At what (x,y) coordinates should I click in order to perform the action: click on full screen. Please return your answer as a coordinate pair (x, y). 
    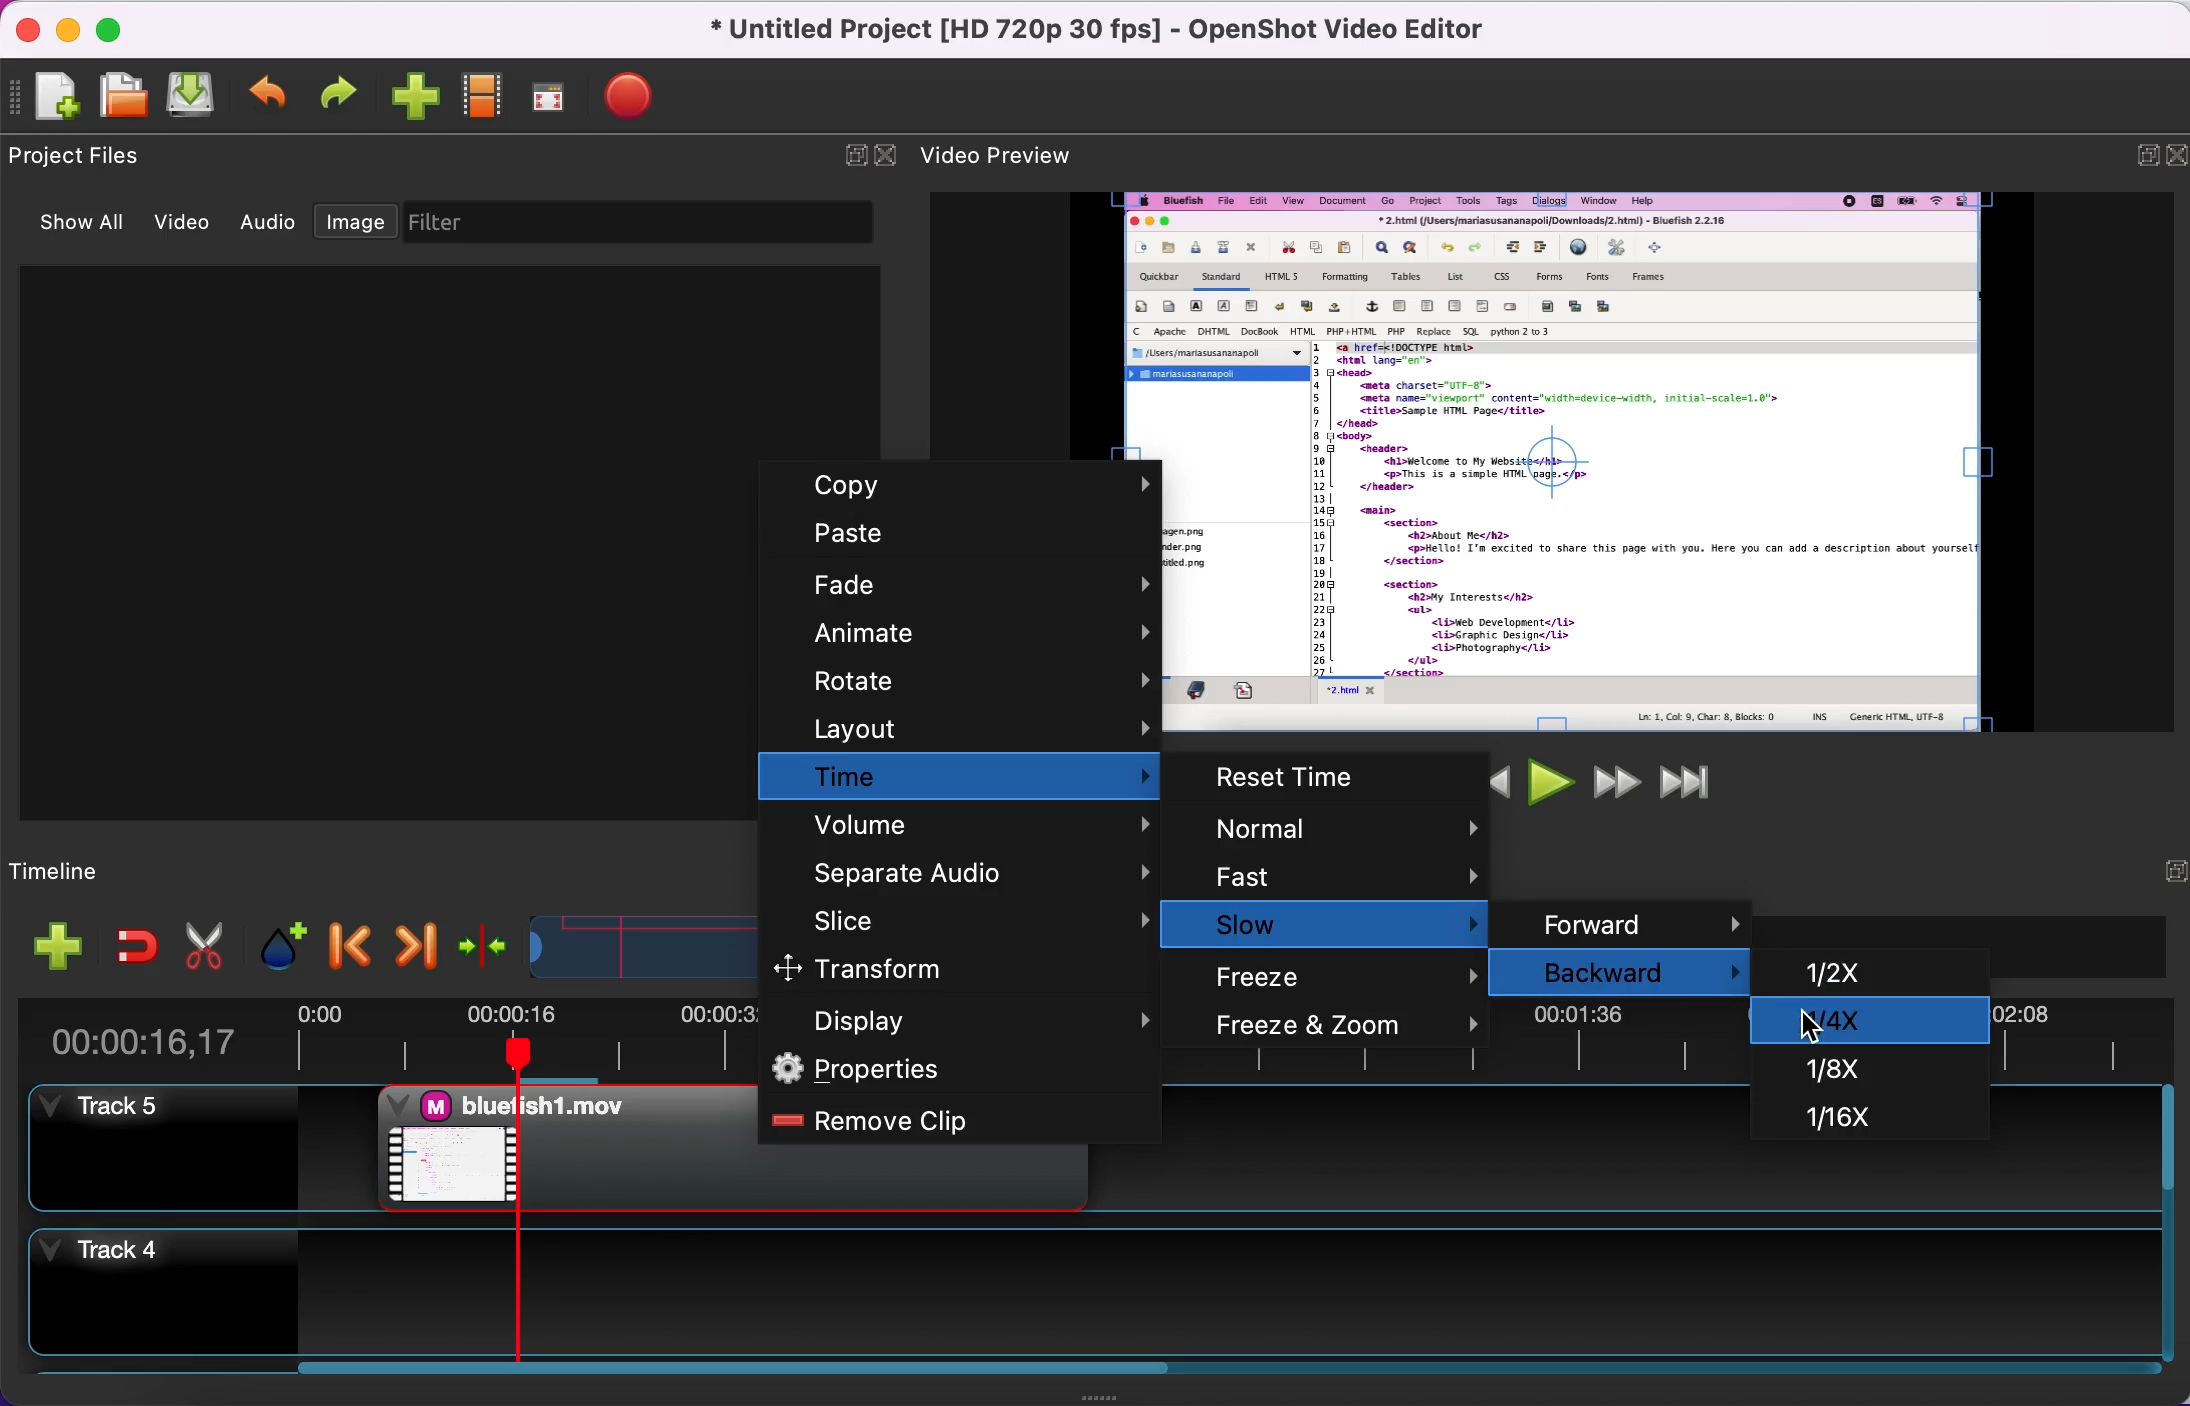
    Looking at the image, I should click on (558, 97).